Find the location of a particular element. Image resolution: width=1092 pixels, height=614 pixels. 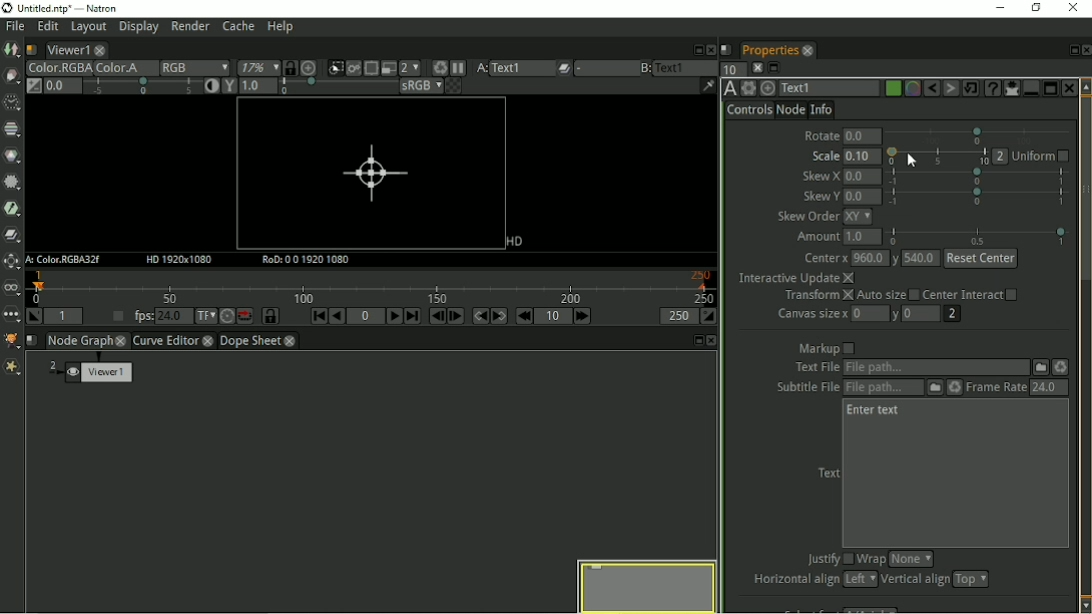

Controls is located at coordinates (748, 112).